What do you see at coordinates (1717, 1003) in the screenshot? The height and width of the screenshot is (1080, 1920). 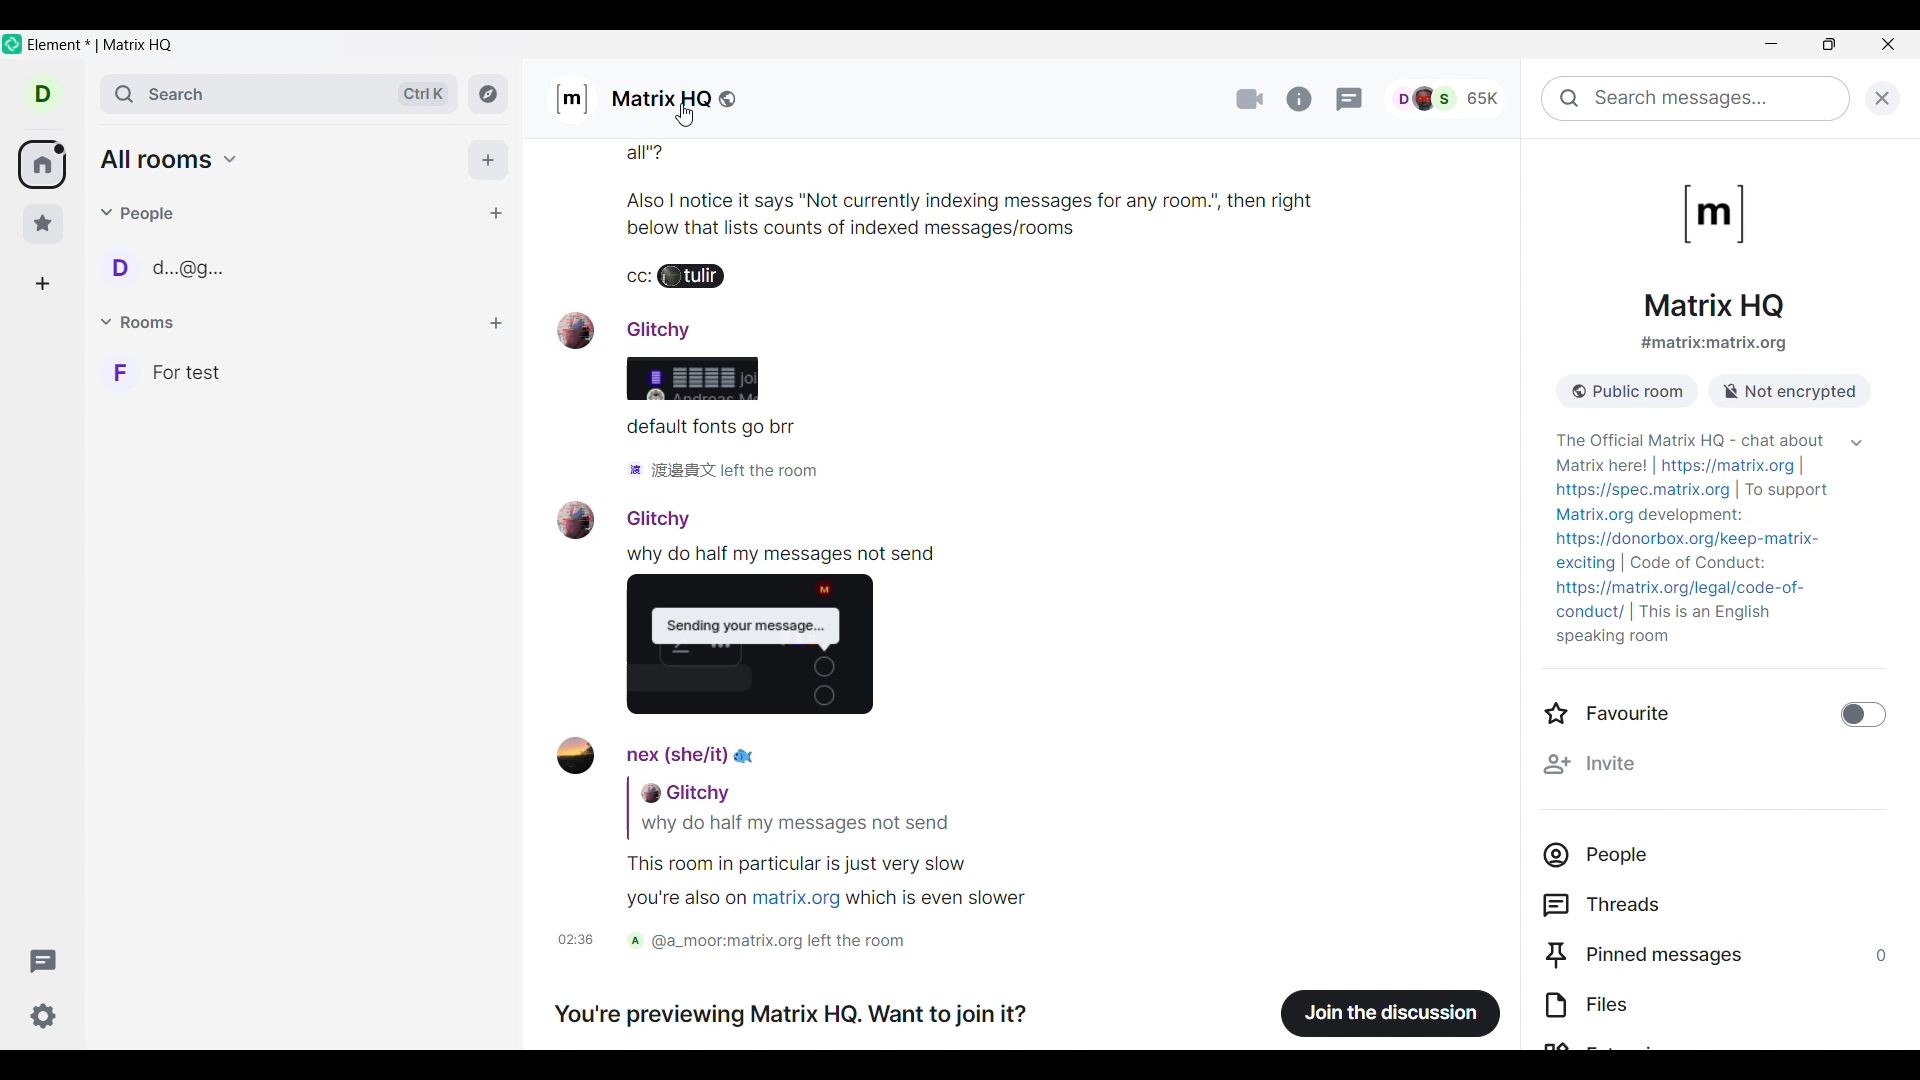 I see `Files` at bounding box center [1717, 1003].